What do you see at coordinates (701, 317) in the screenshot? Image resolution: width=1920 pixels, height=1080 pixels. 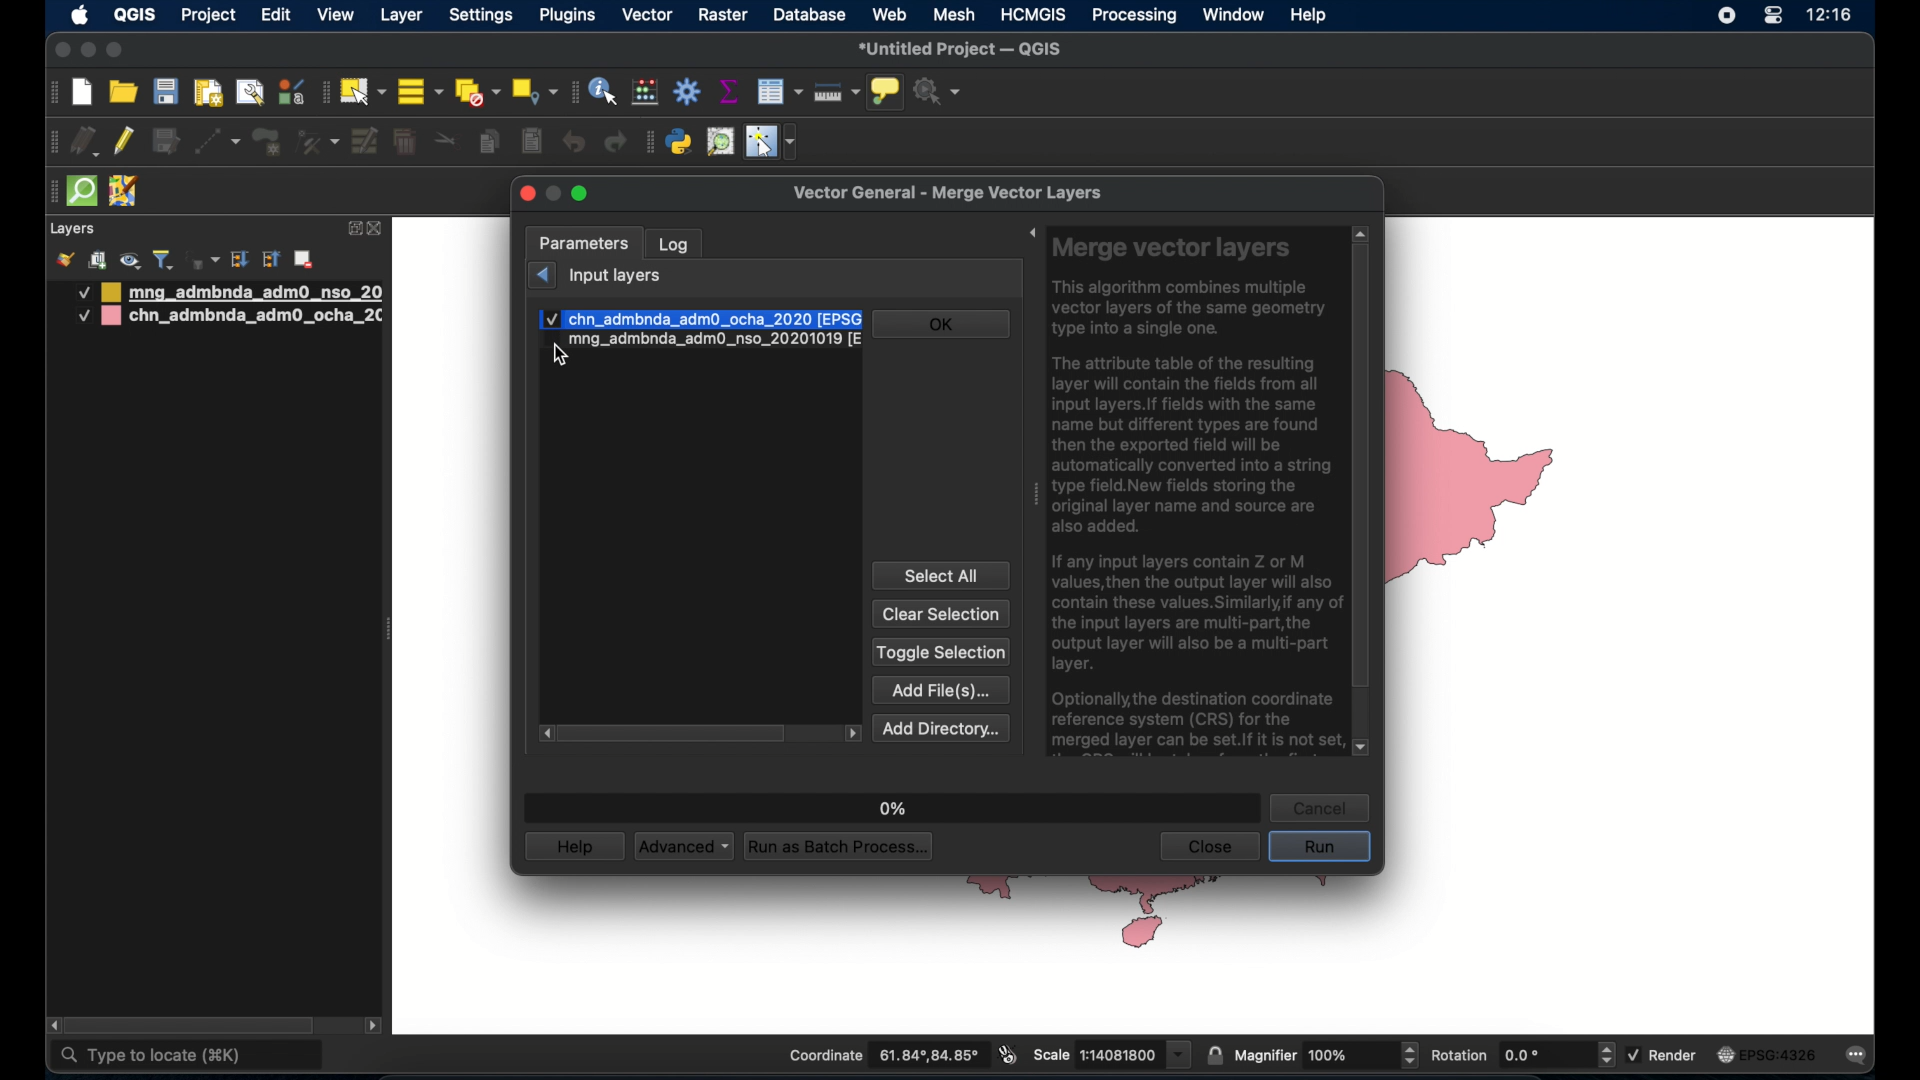 I see `check mark` at bounding box center [701, 317].